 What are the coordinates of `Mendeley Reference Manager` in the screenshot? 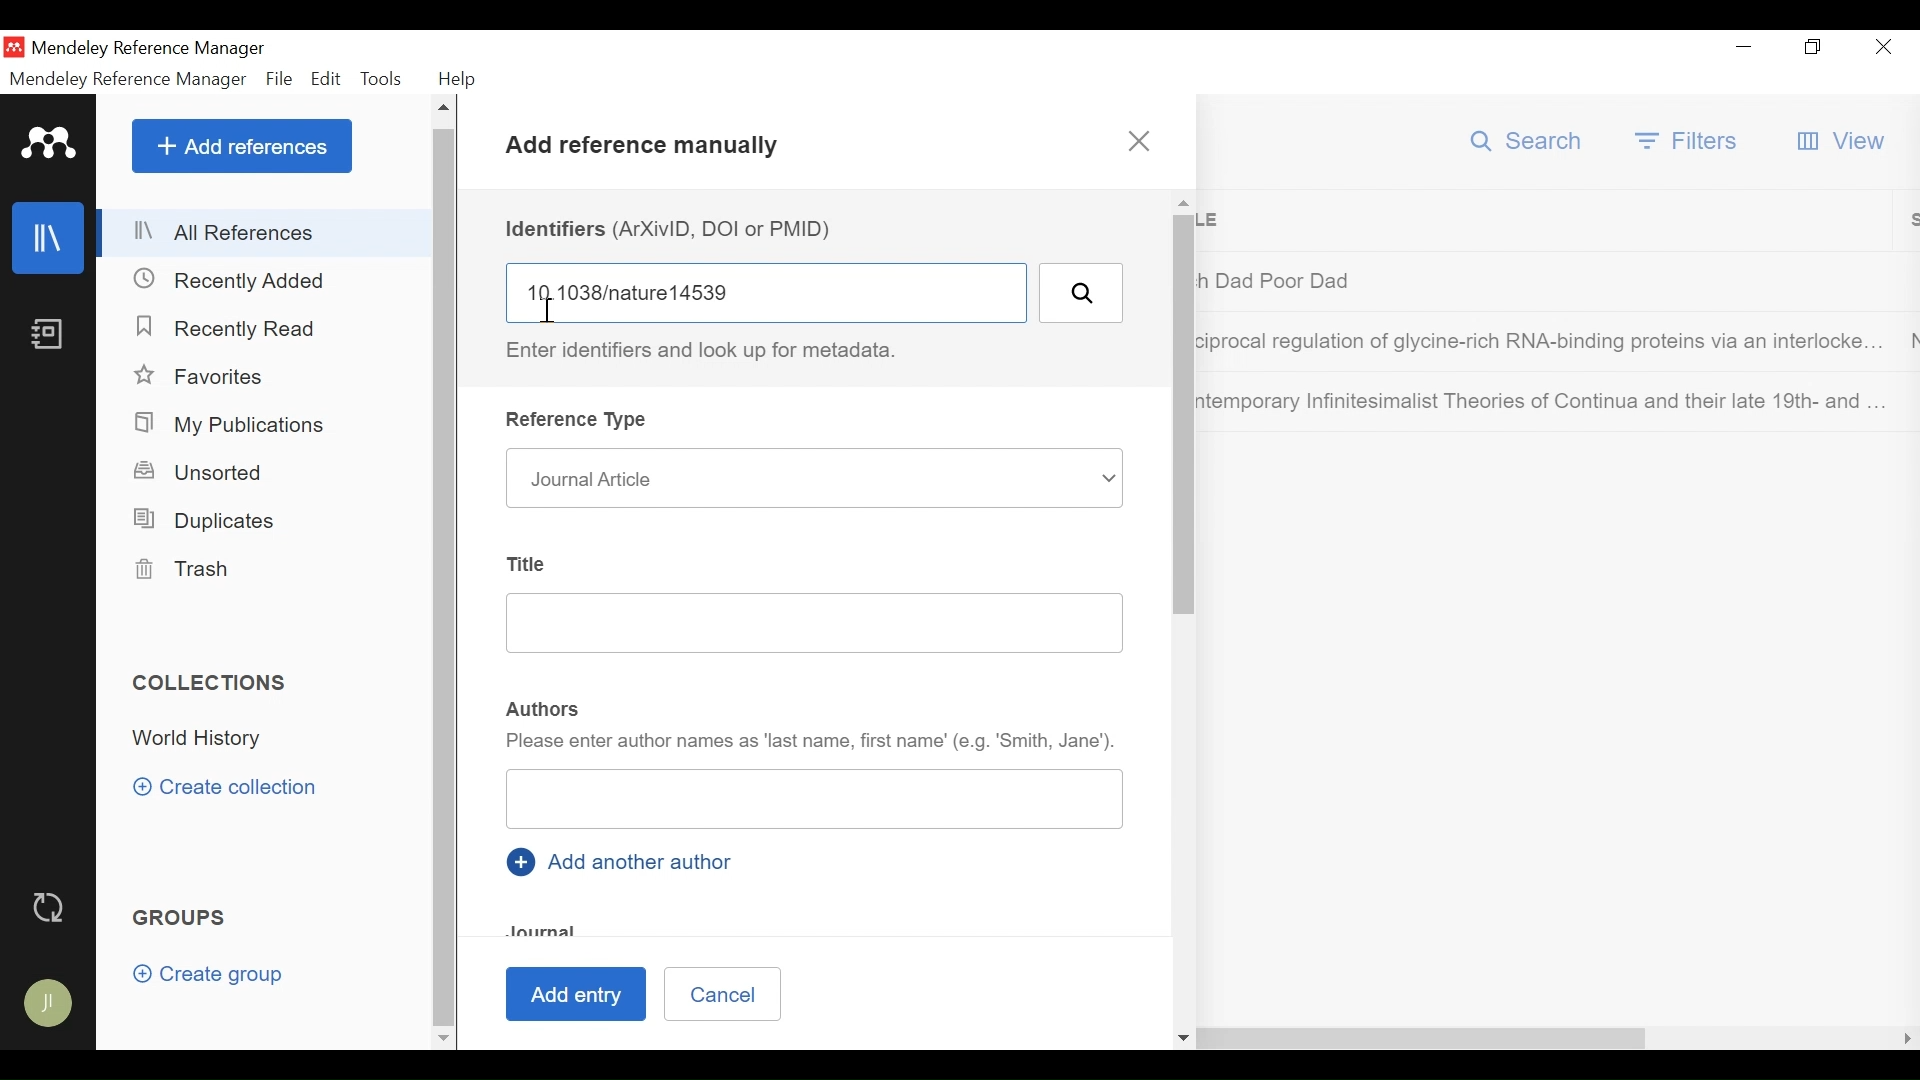 It's located at (152, 48).